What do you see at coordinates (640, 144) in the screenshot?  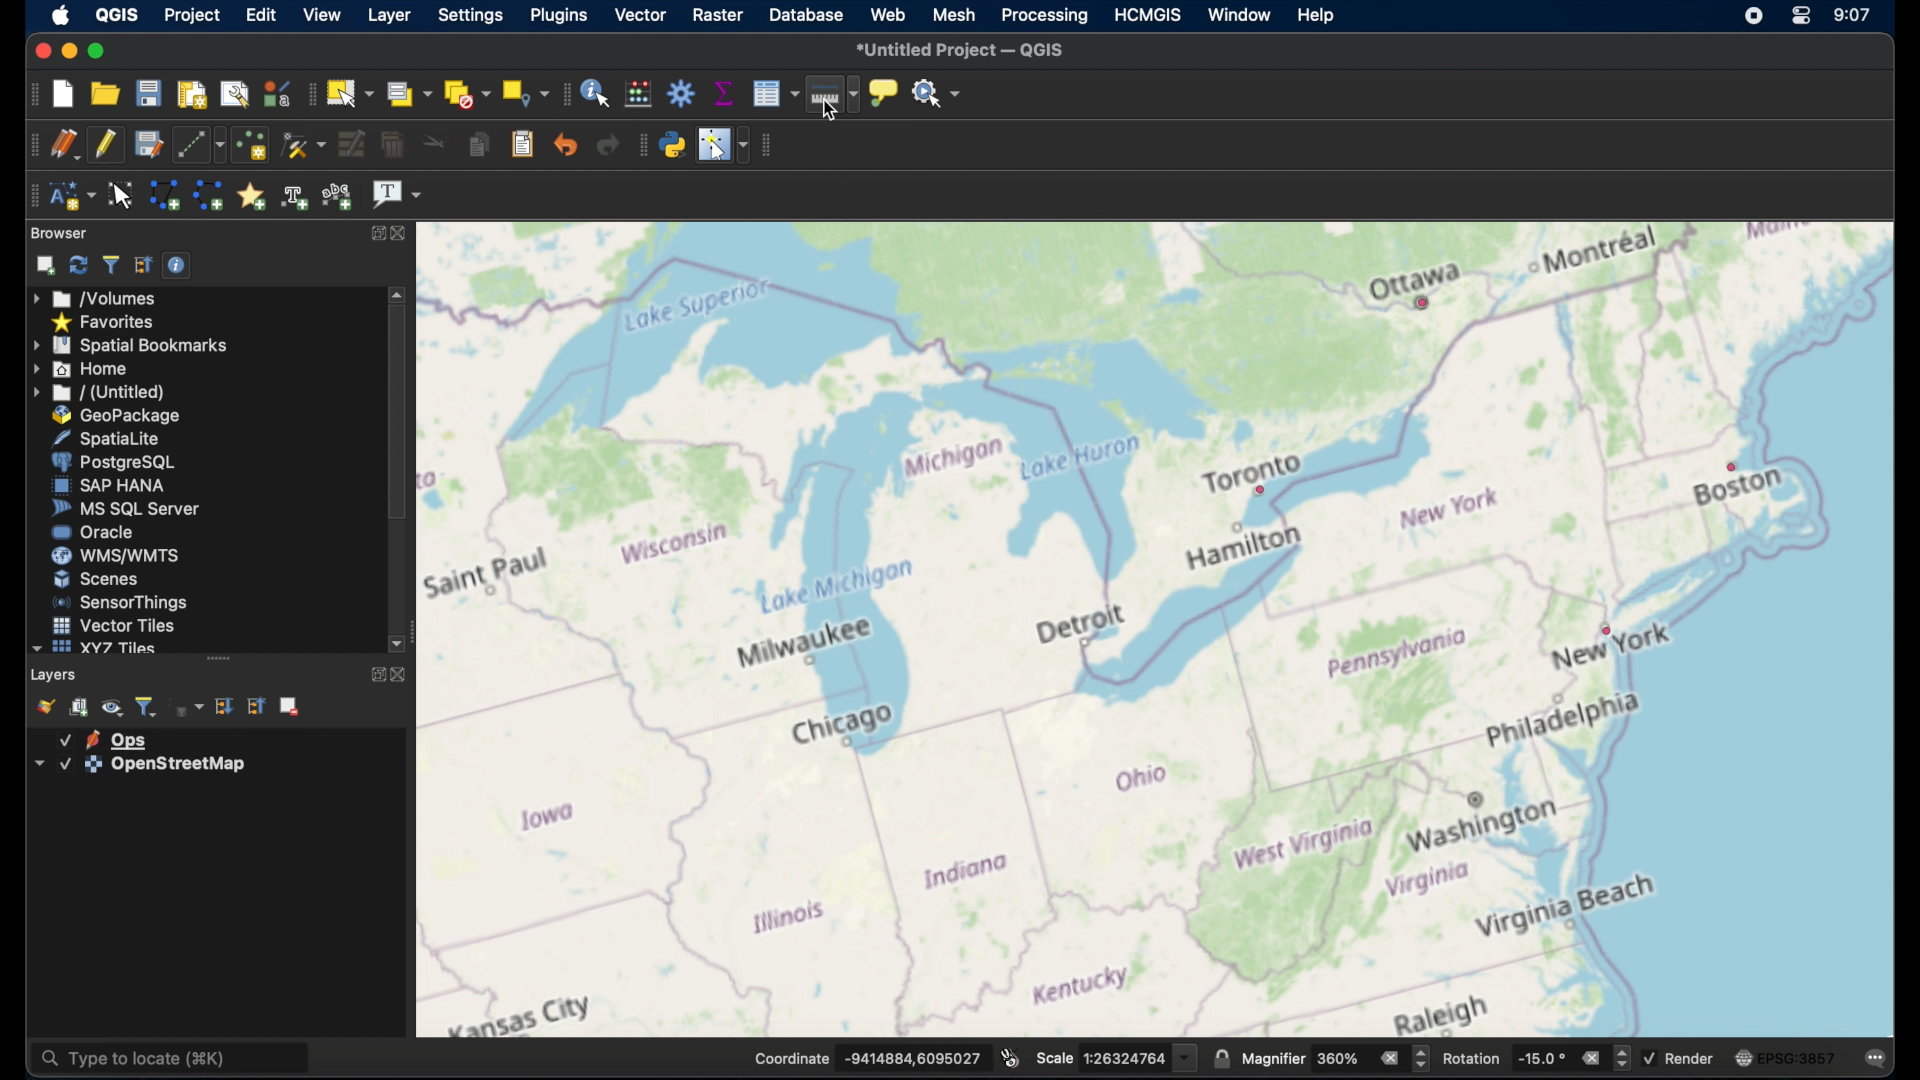 I see `plugins toolbar` at bounding box center [640, 144].